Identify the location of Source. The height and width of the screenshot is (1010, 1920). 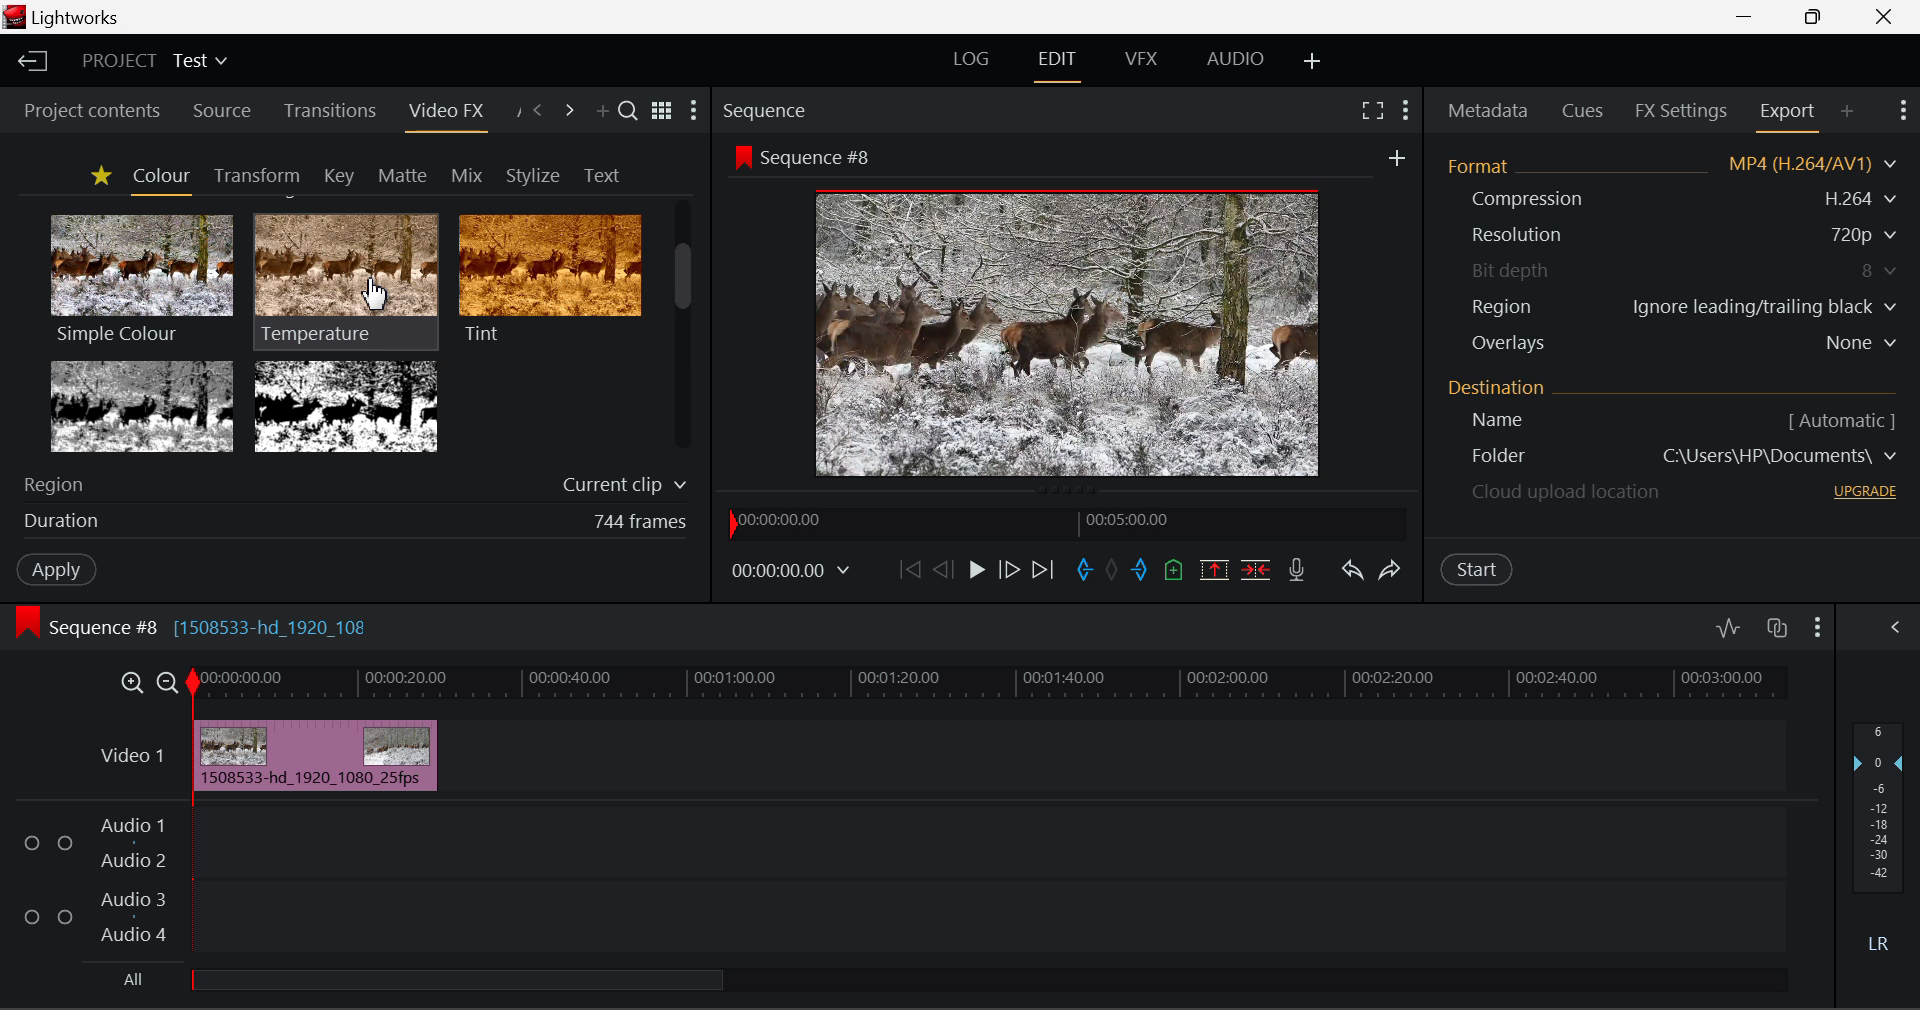
(223, 114).